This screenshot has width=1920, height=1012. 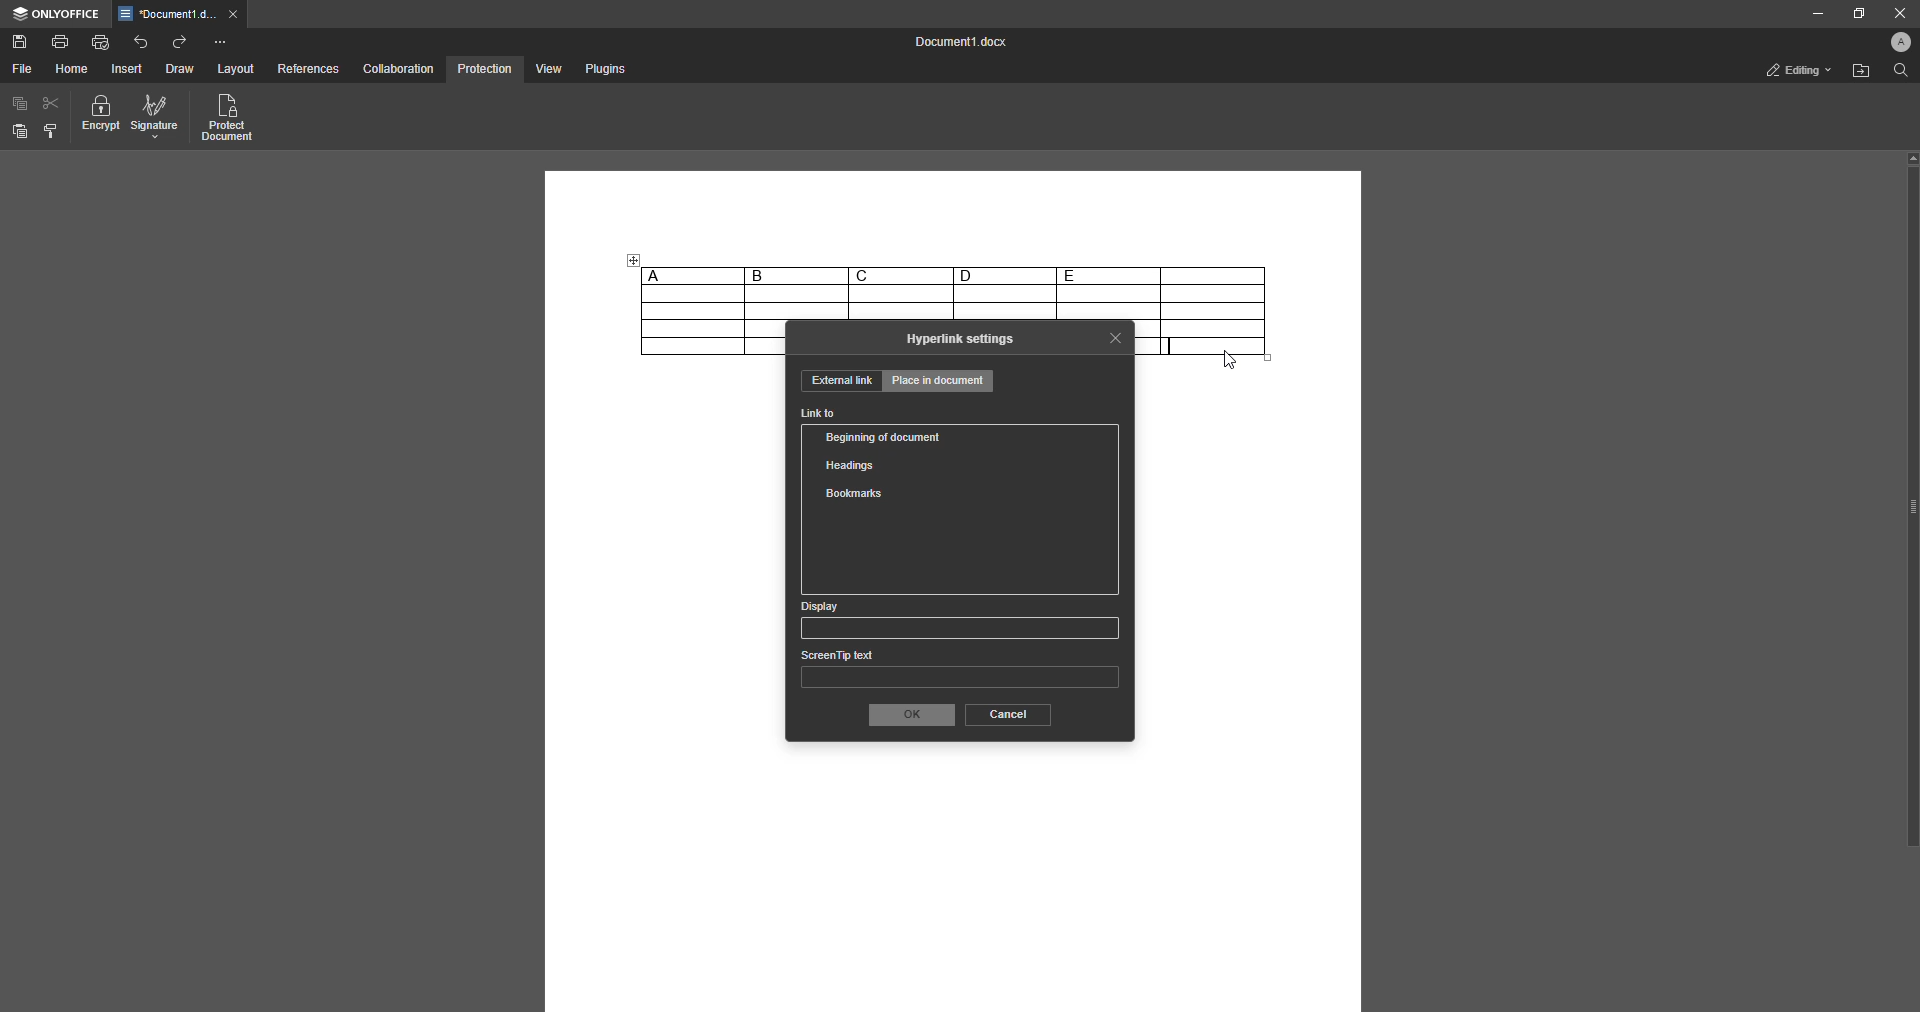 What do you see at coordinates (1108, 275) in the screenshot?
I see `E` at bounding box center [1108, 275].